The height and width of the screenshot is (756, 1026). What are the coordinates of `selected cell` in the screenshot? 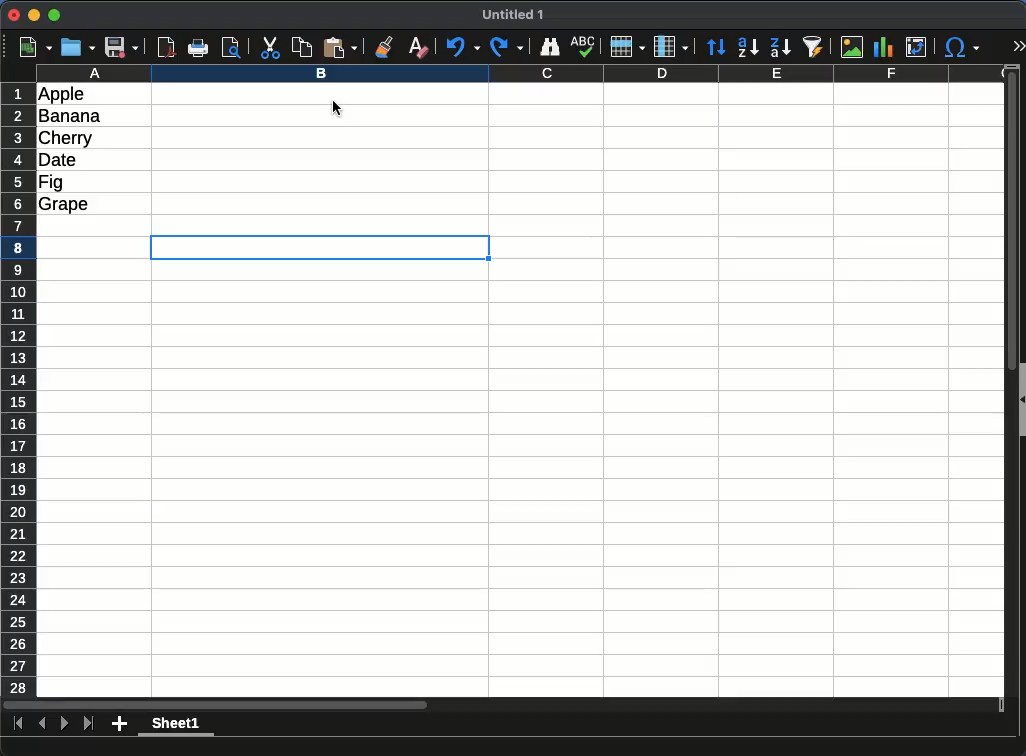 It's located at (320, 247).